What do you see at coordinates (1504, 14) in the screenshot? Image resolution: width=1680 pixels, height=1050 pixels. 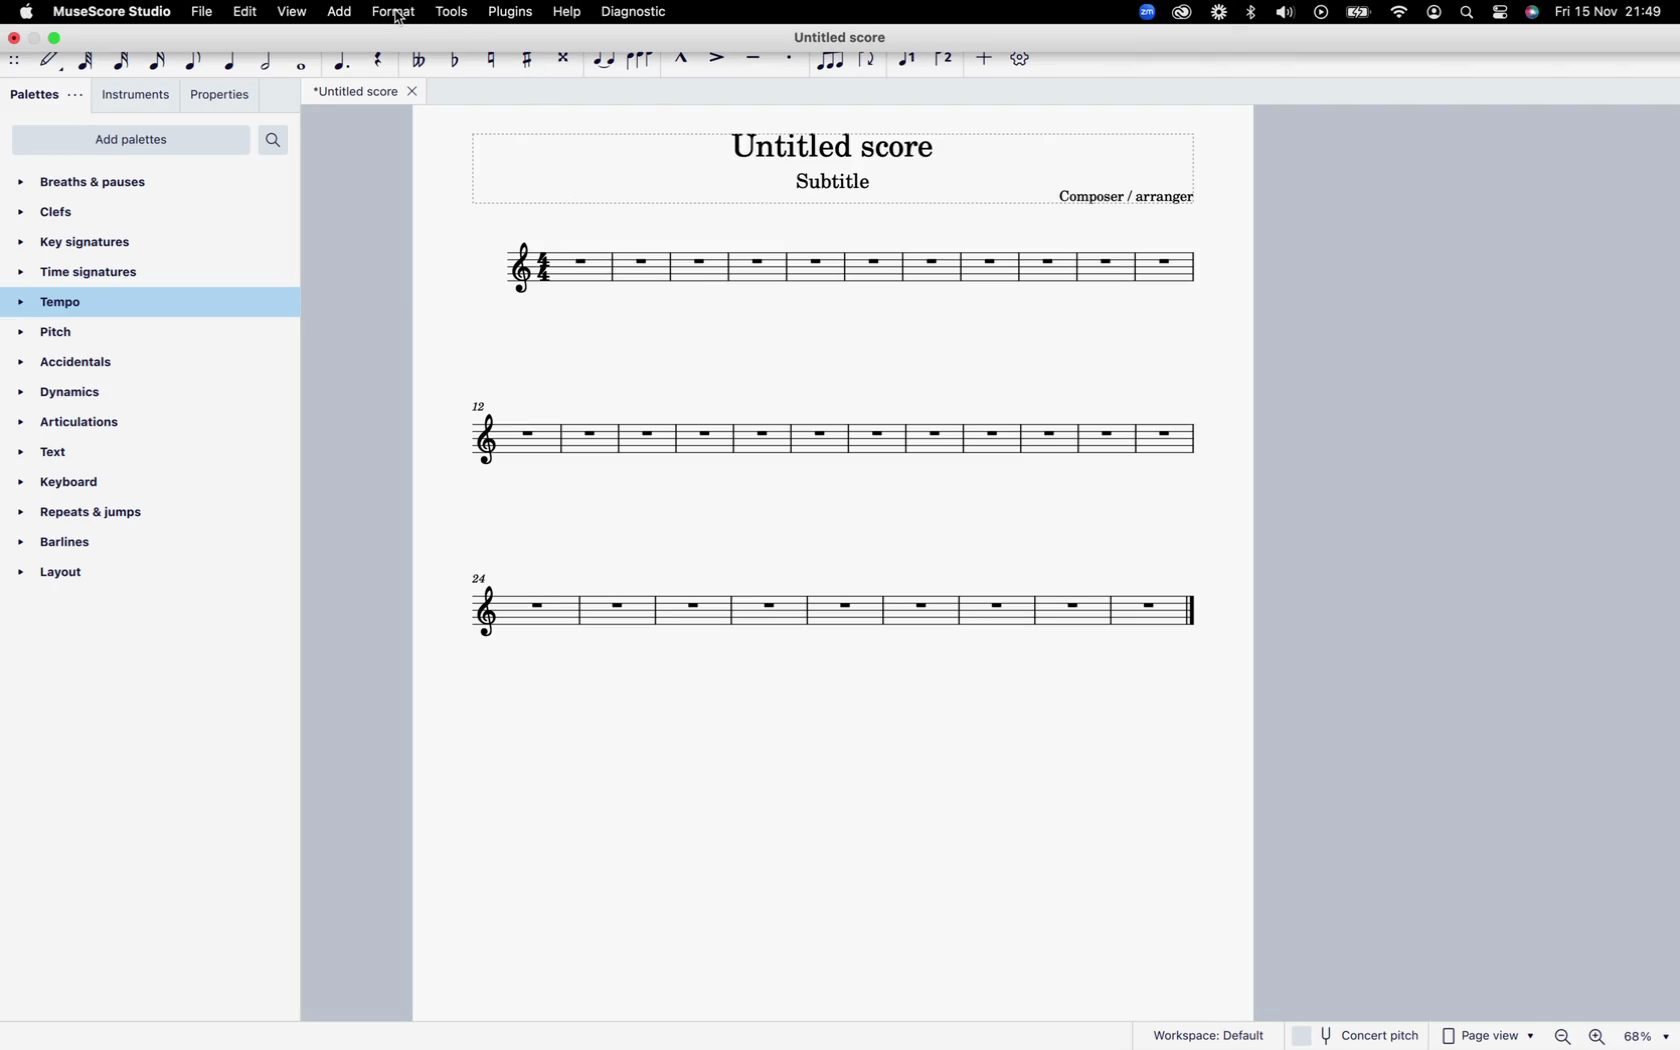 I see `settings` at bounding box center [1504, 14].